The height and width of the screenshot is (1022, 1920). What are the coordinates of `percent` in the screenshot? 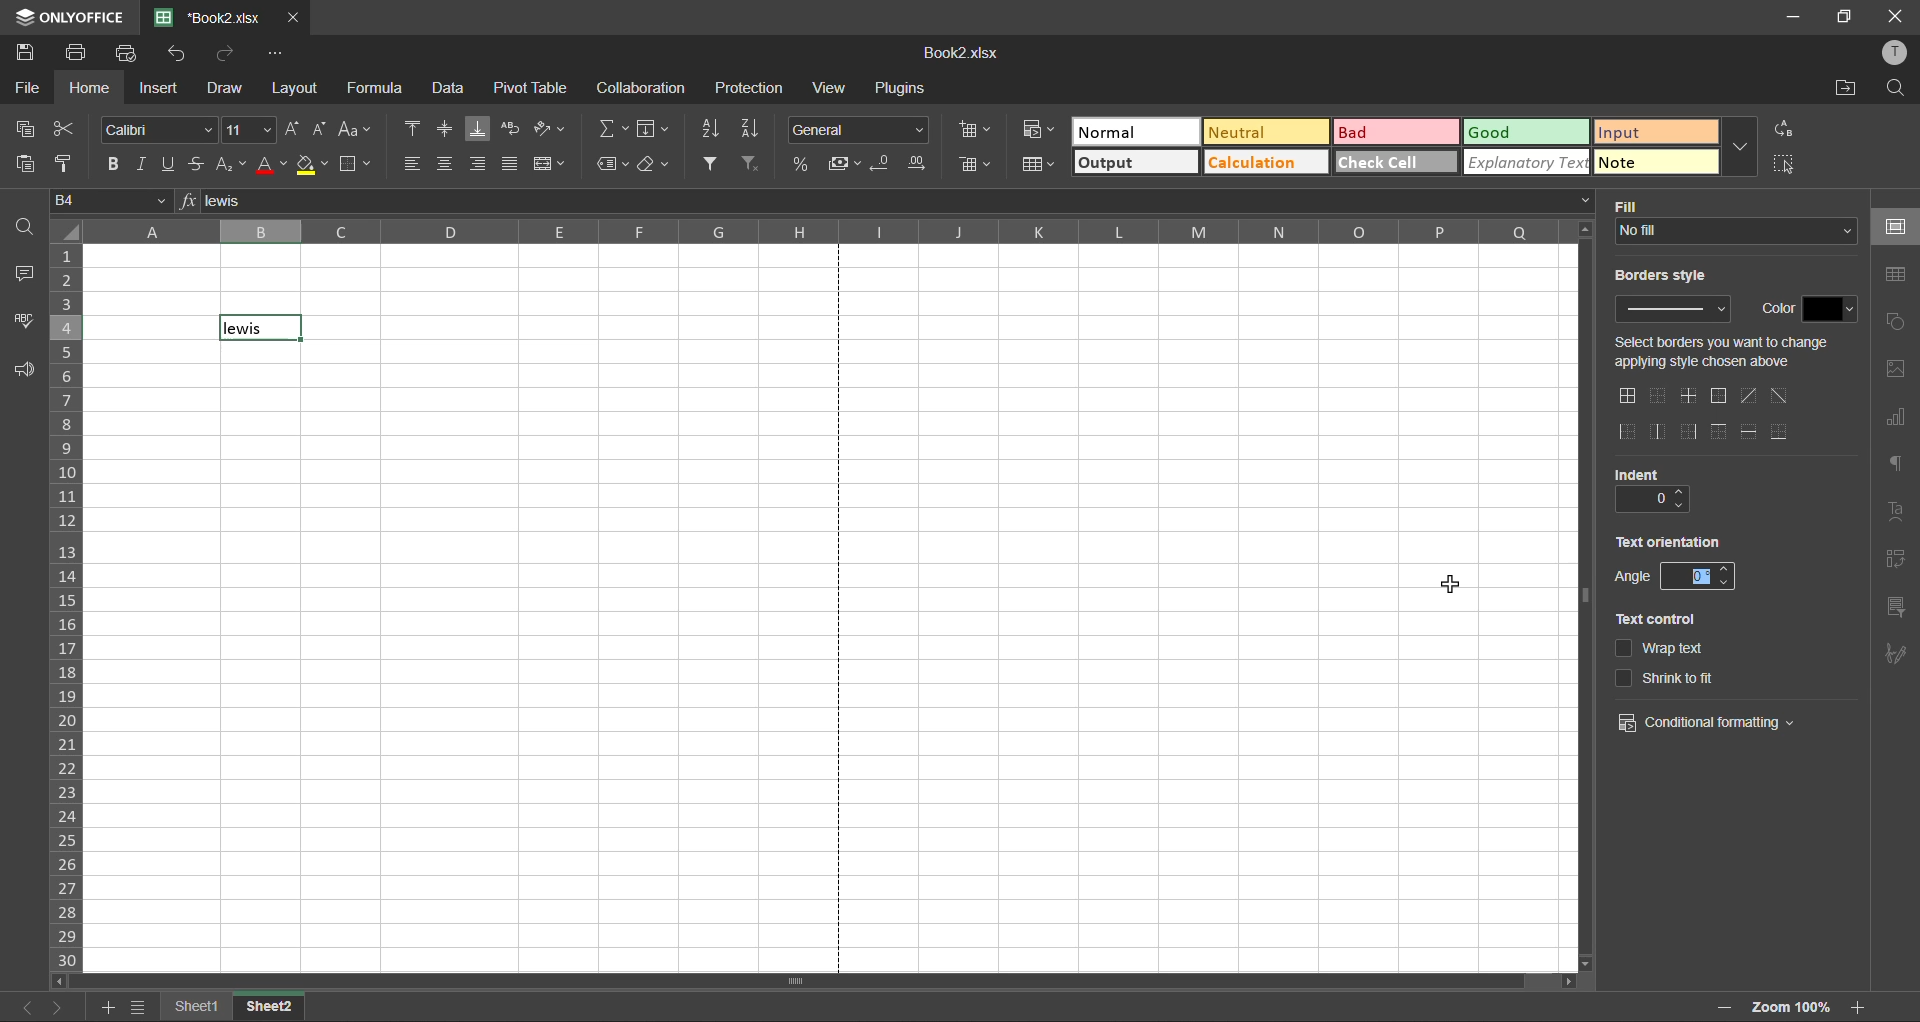 It's located at (801, 165).